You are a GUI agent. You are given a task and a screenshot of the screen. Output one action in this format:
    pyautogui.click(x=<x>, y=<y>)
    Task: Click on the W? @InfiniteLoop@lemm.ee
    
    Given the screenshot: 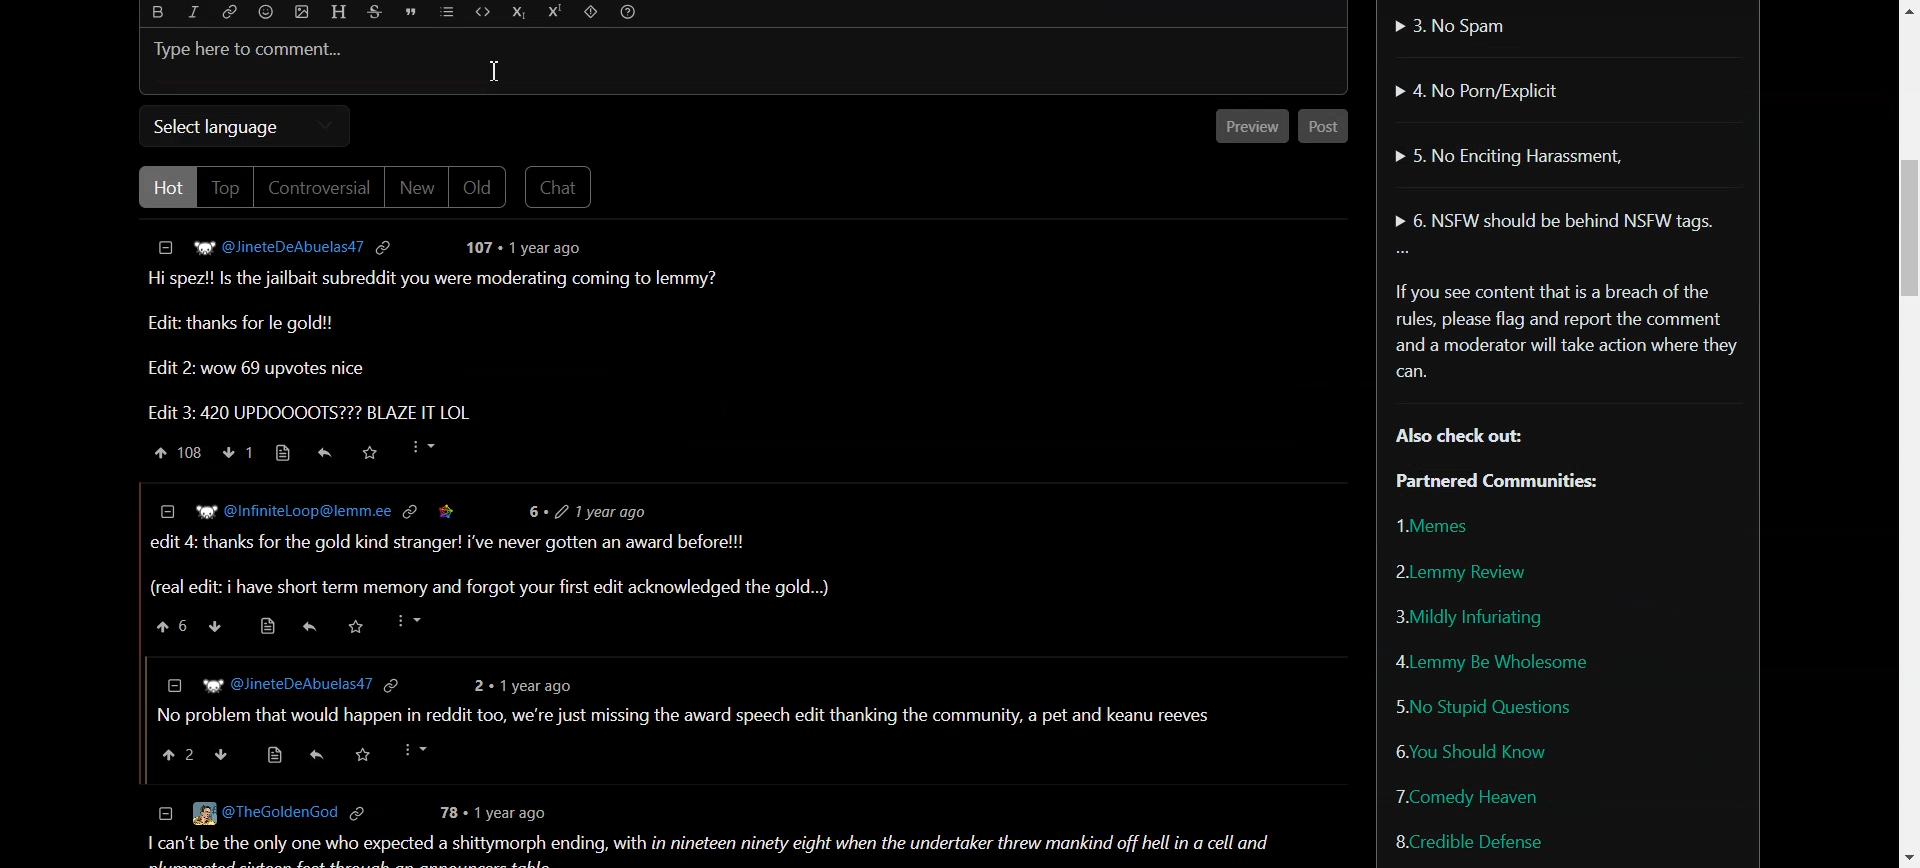 What is the action you would take?
    pyautogui.click(x=308, y=510)
    